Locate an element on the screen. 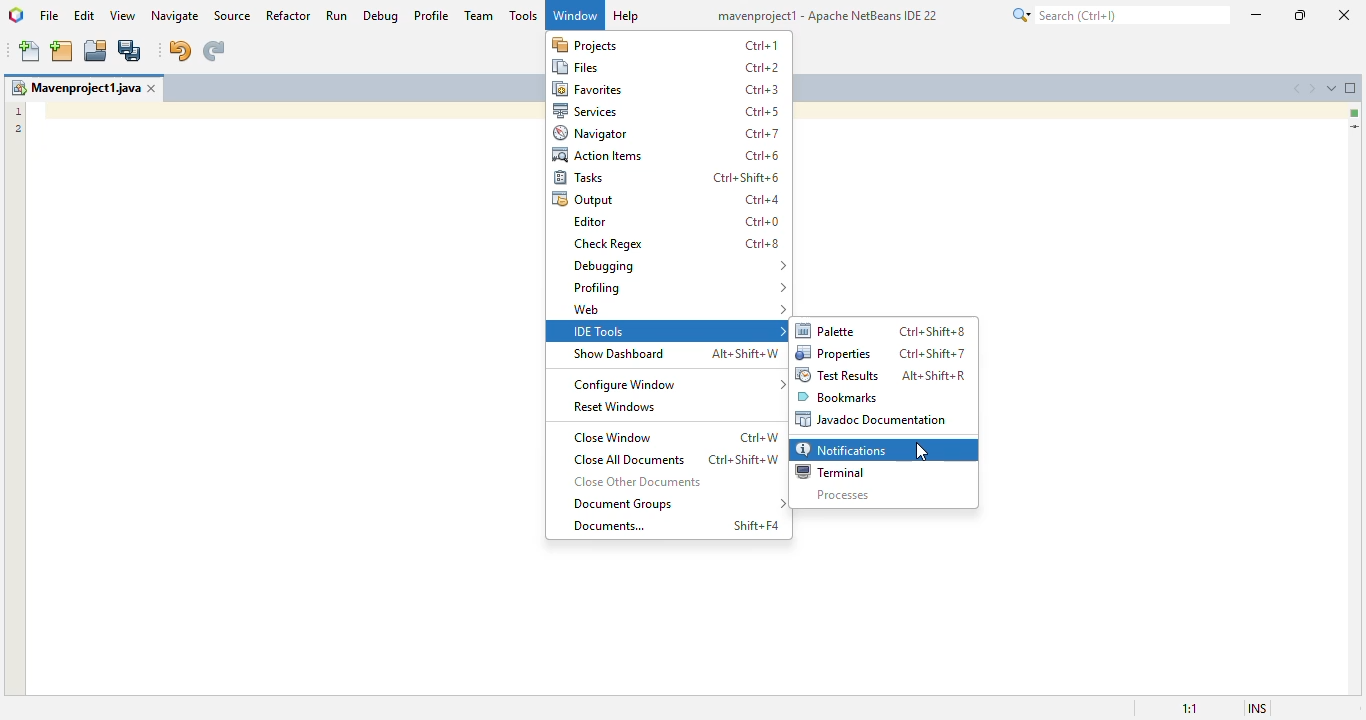  shortcut for action items is located at coordinates (762, 155).